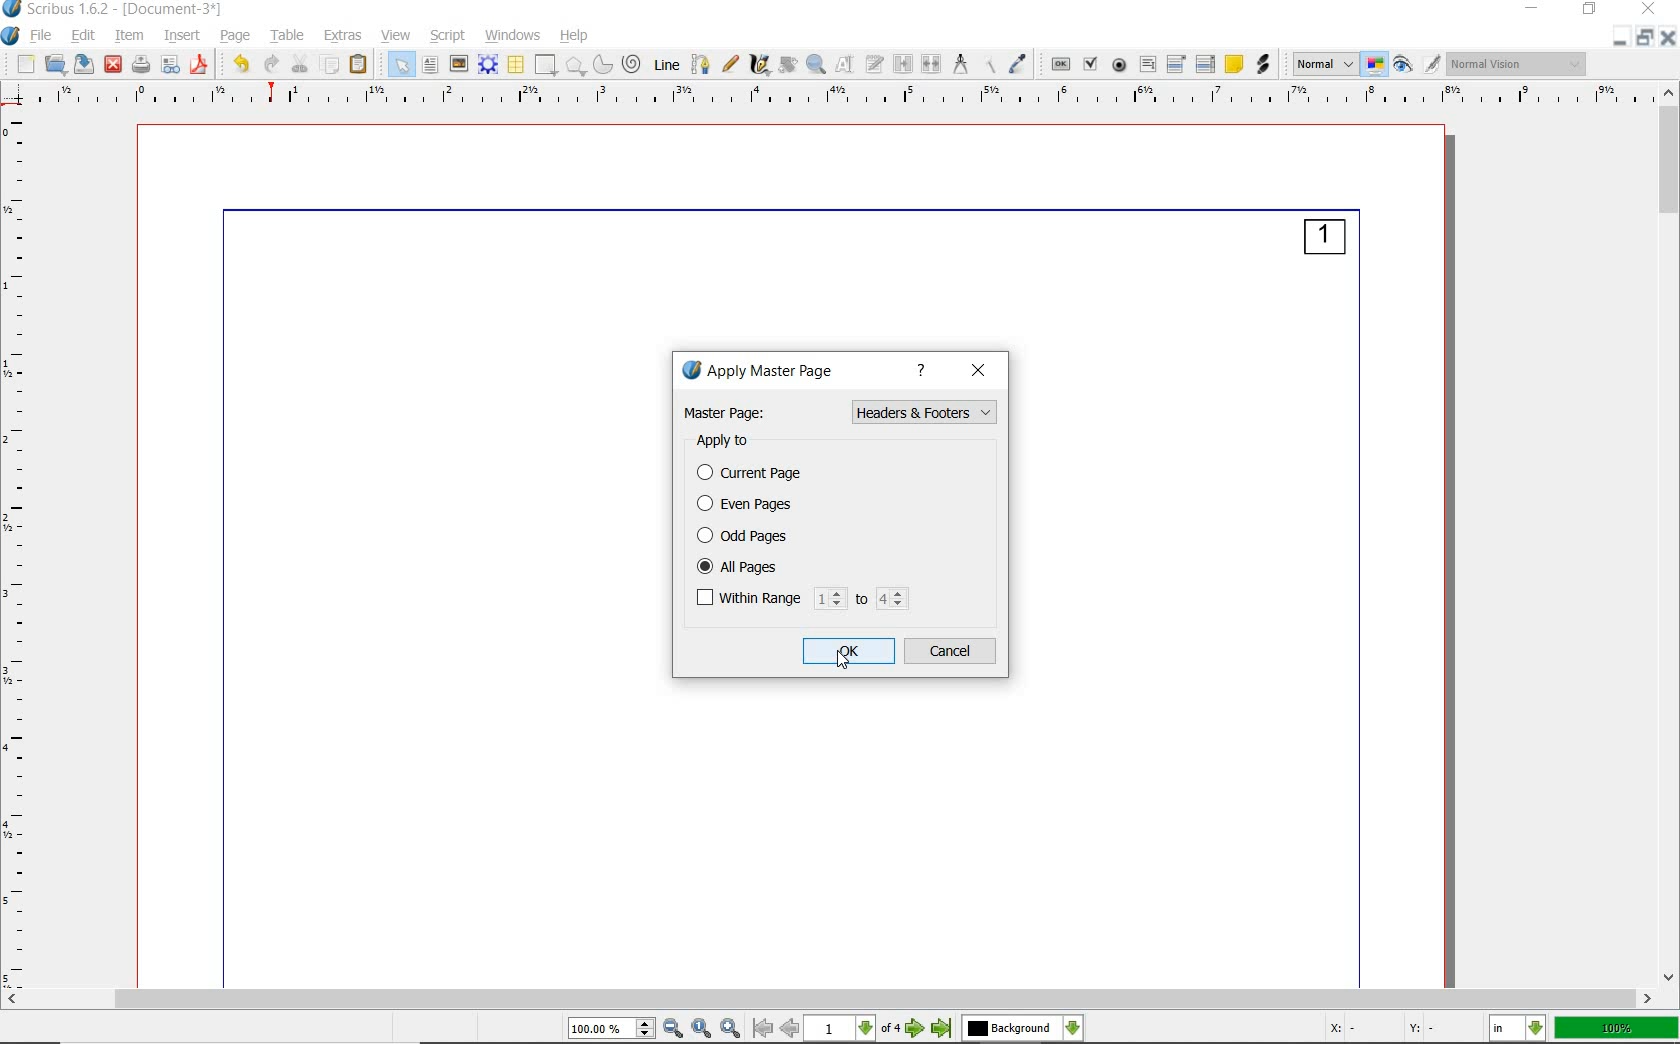 This screenshot has width=1680, height=1044. What do you see at coordinates (25, 63) in the screenshot?
I see `new` at bounding box center [25, 63].